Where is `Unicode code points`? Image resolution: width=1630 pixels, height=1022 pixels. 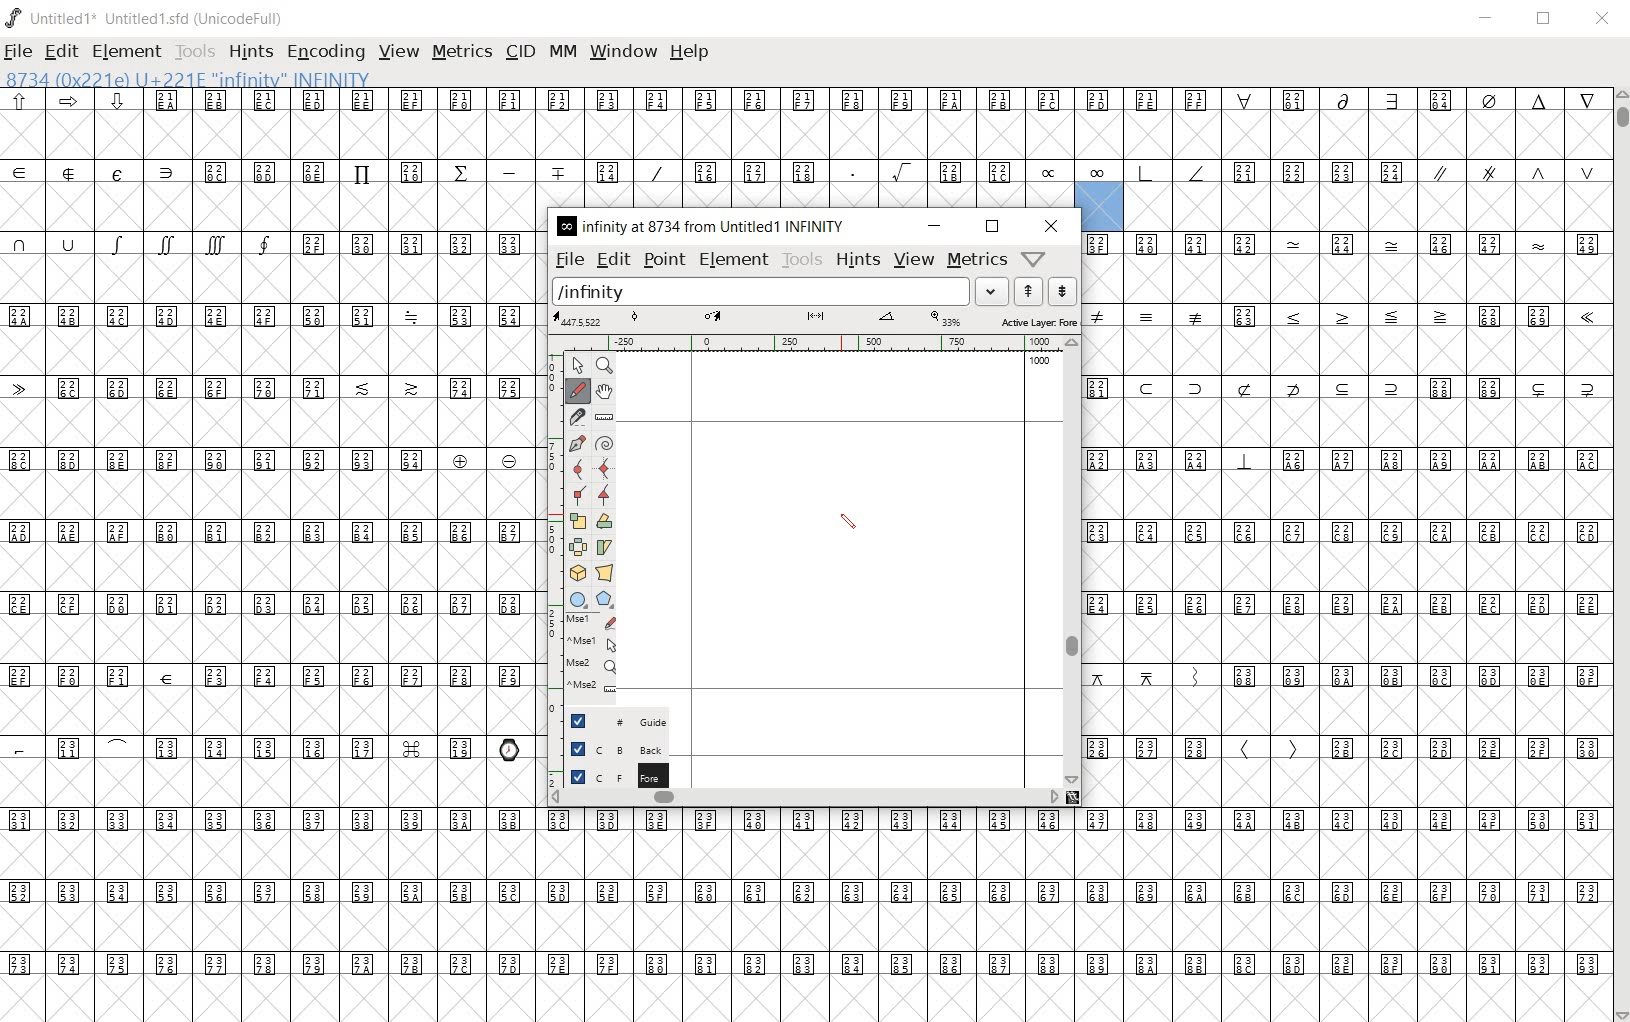 Unicode code points is located at coordinates (1106, 387).